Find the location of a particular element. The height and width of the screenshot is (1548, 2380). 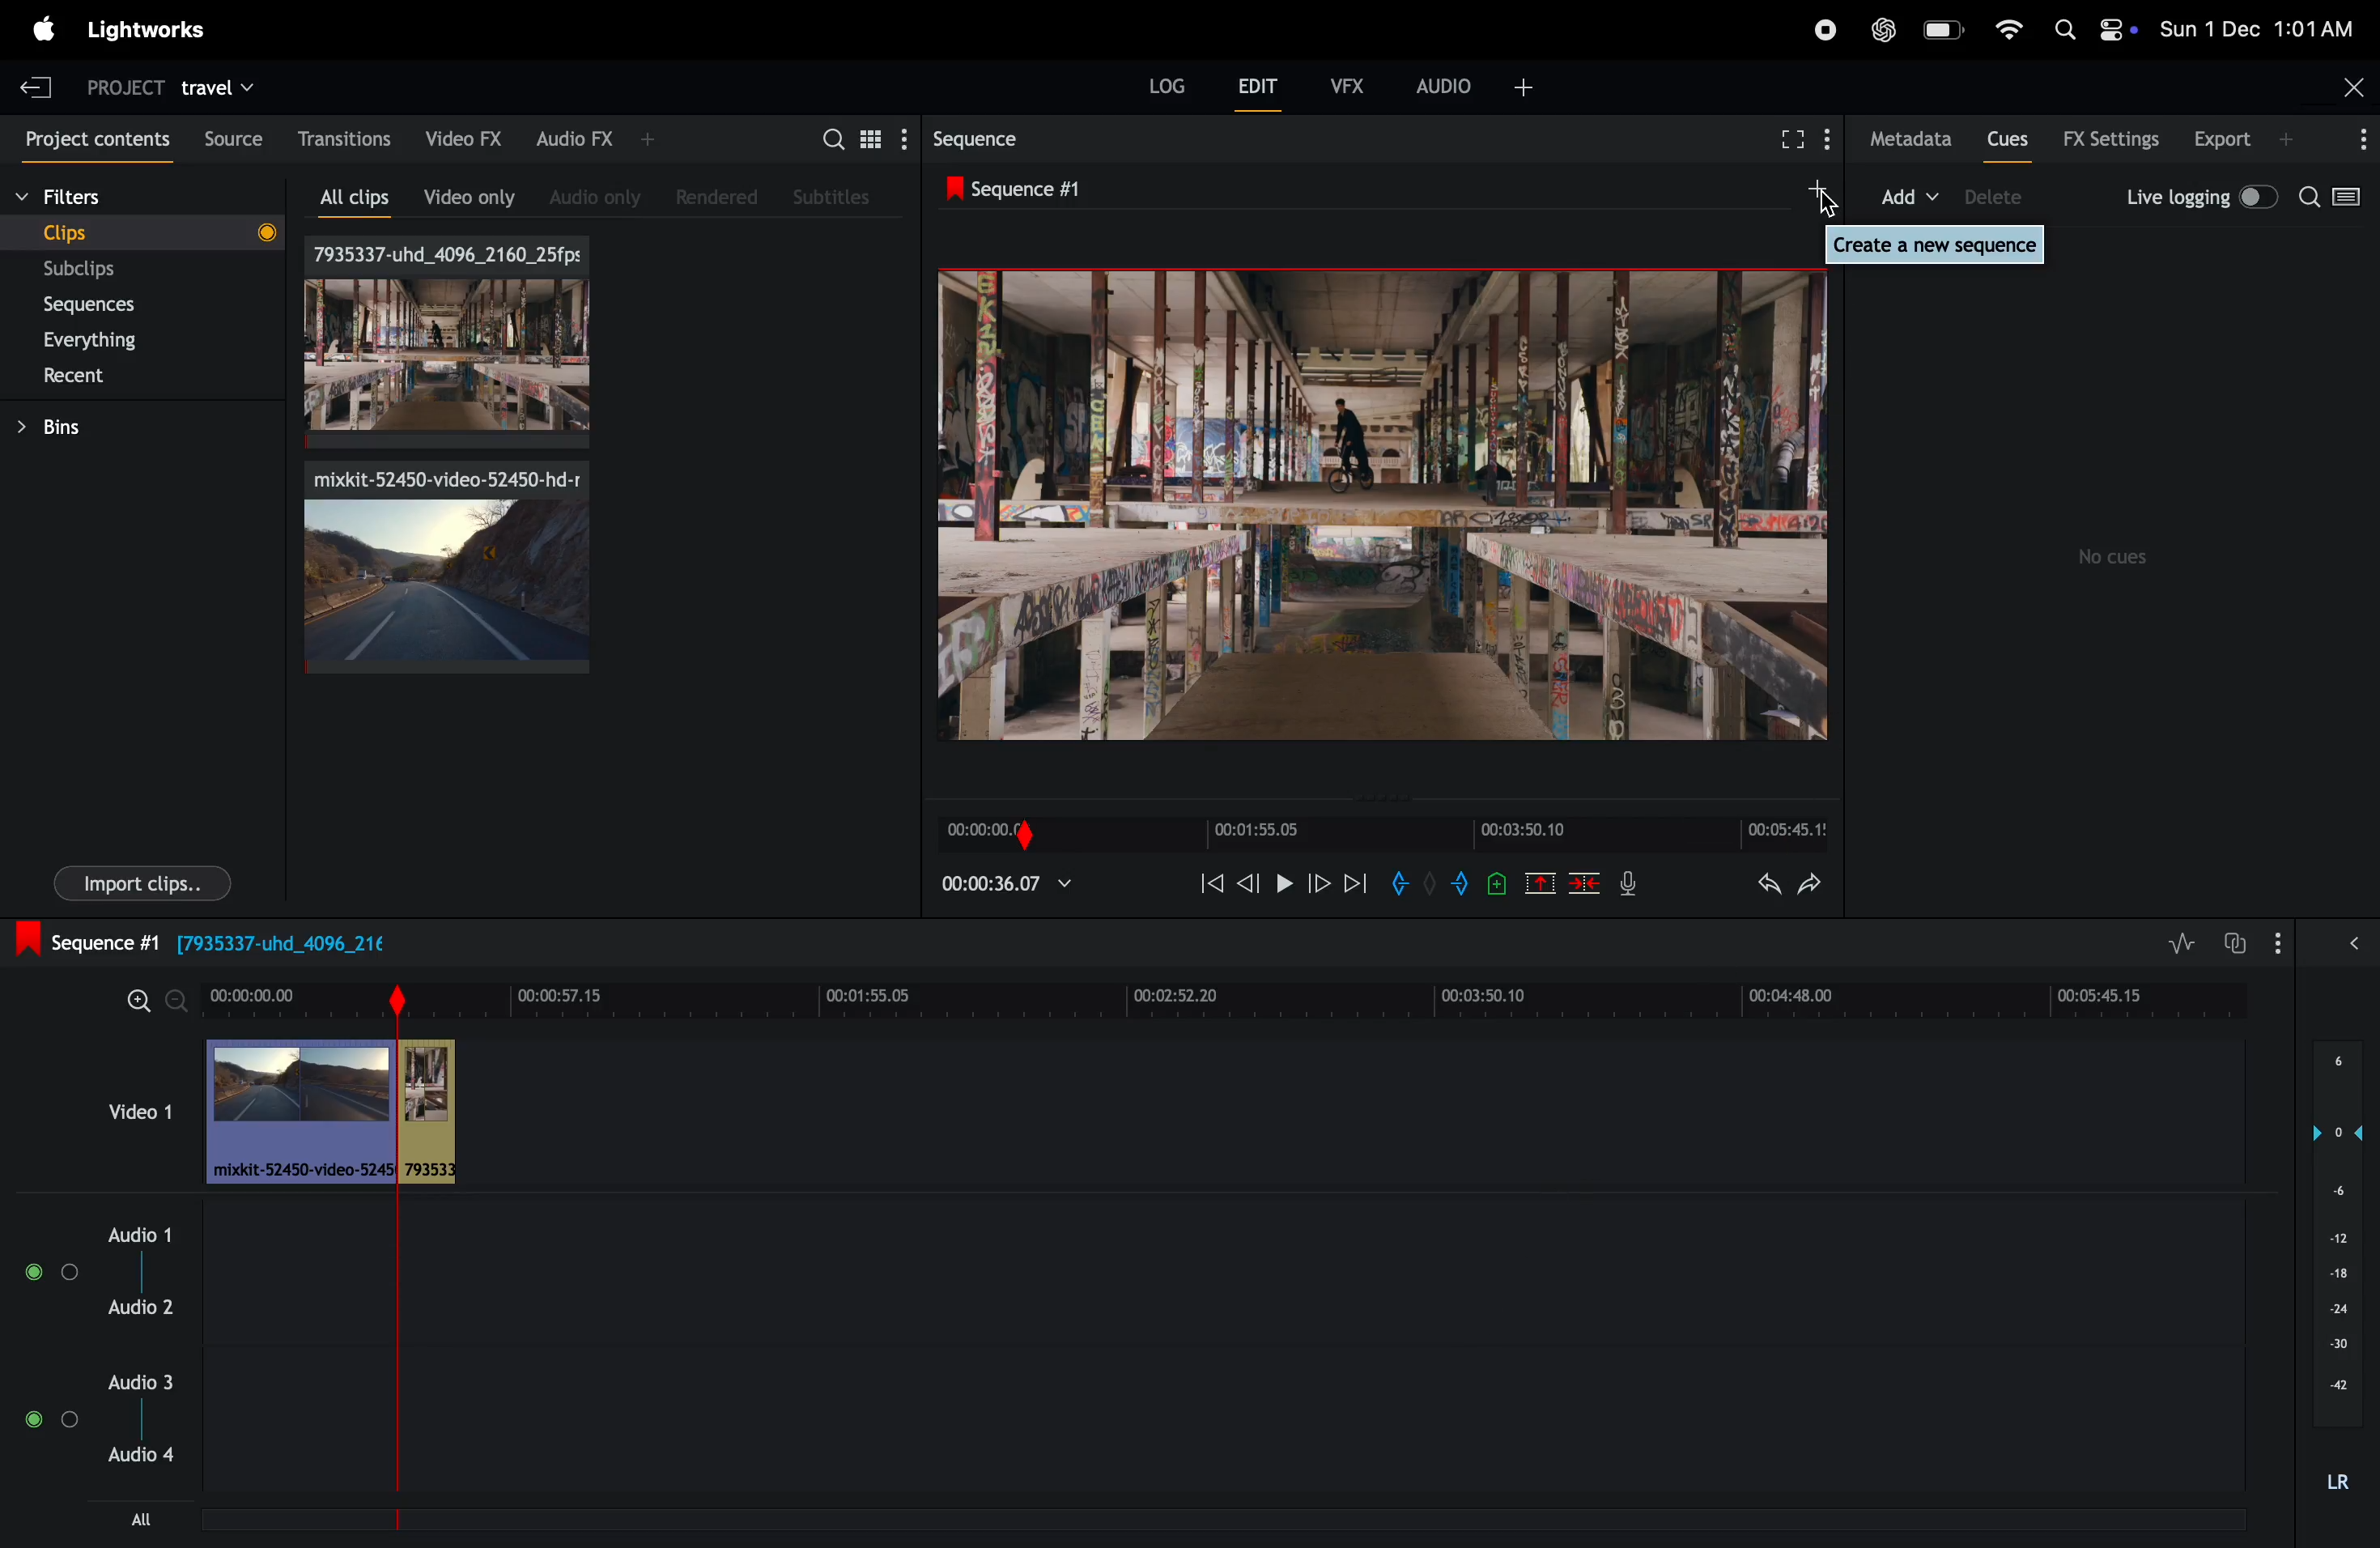

mic is located at coordinates (1629, 886).